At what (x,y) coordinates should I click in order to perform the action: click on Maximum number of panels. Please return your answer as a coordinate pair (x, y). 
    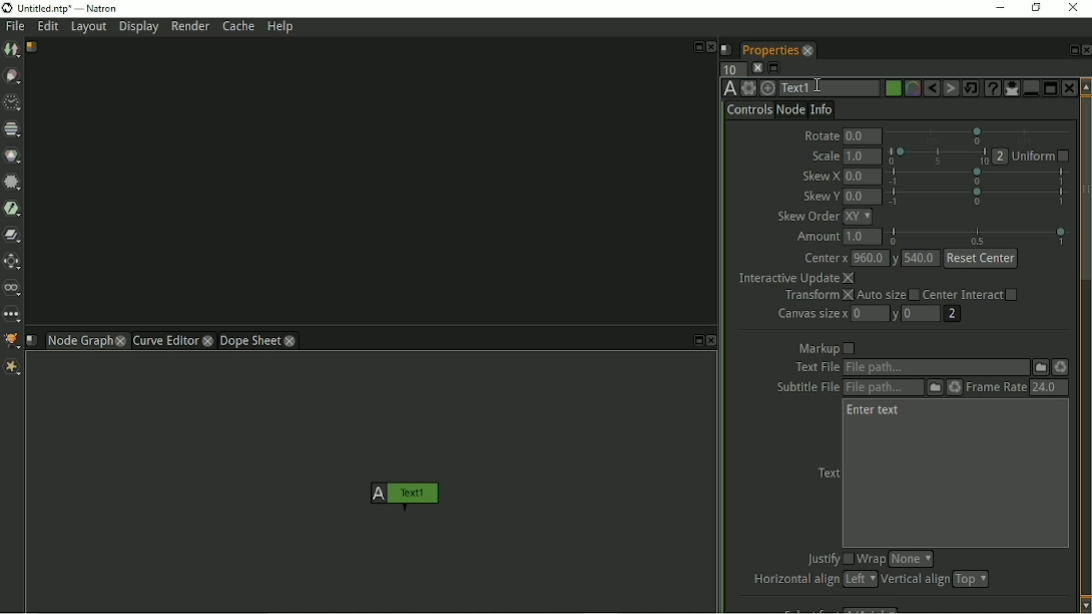
    Looking at the image, I should click on (732, 68).